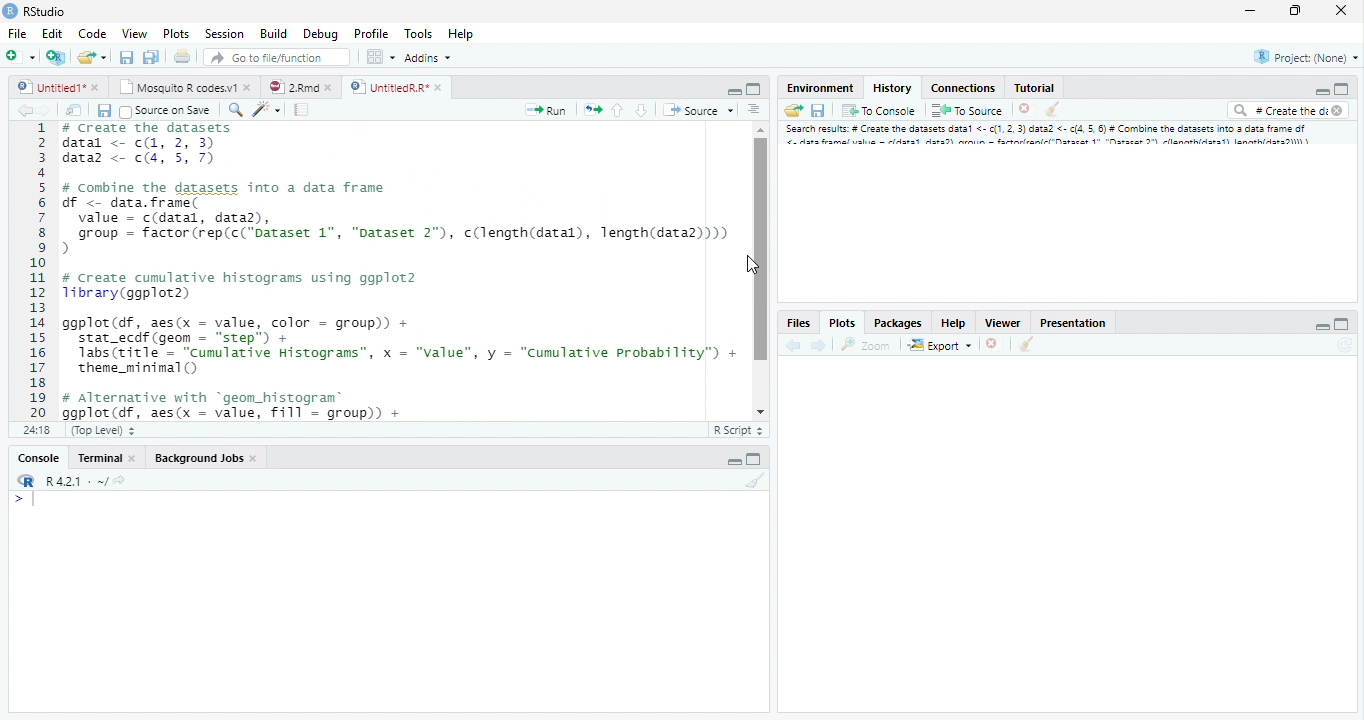 The image size is (1364, 720). What do you see at coordinates (1052, 137) in the screenshot?
I see `Search result # create dataset data..` at bounding box center [1052, 137].